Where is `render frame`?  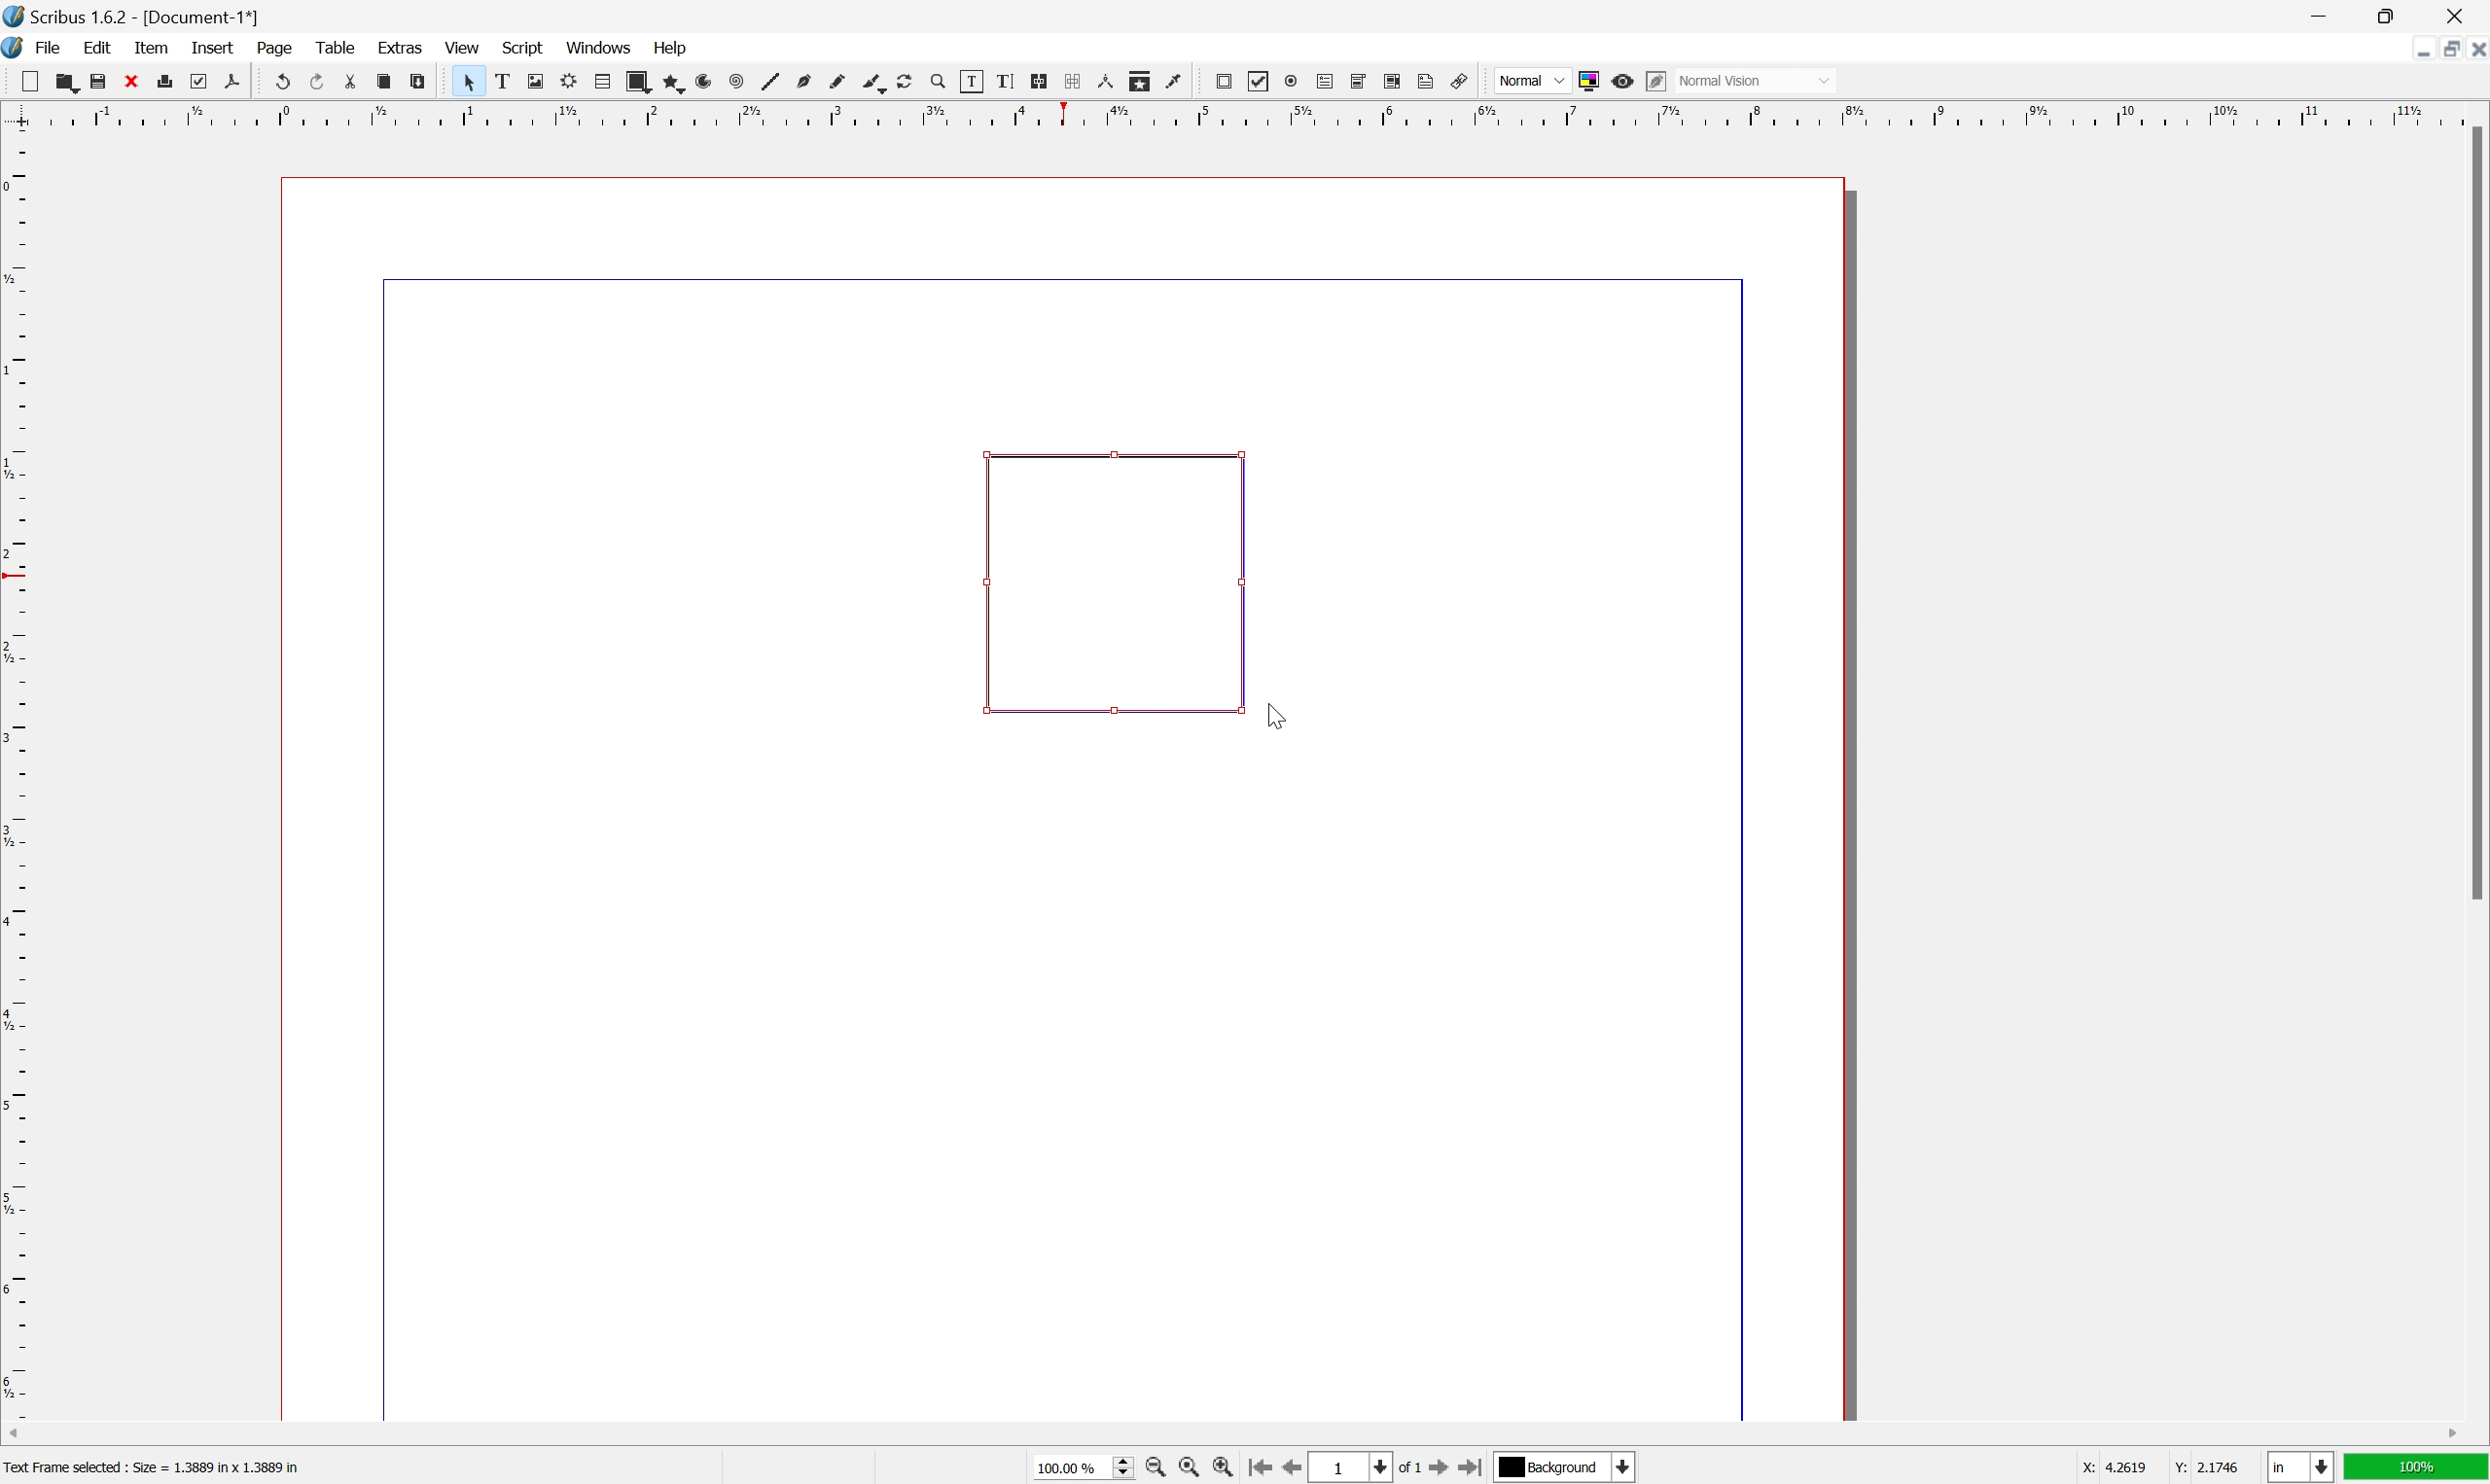 render frame is located at coordinates (570, 81).